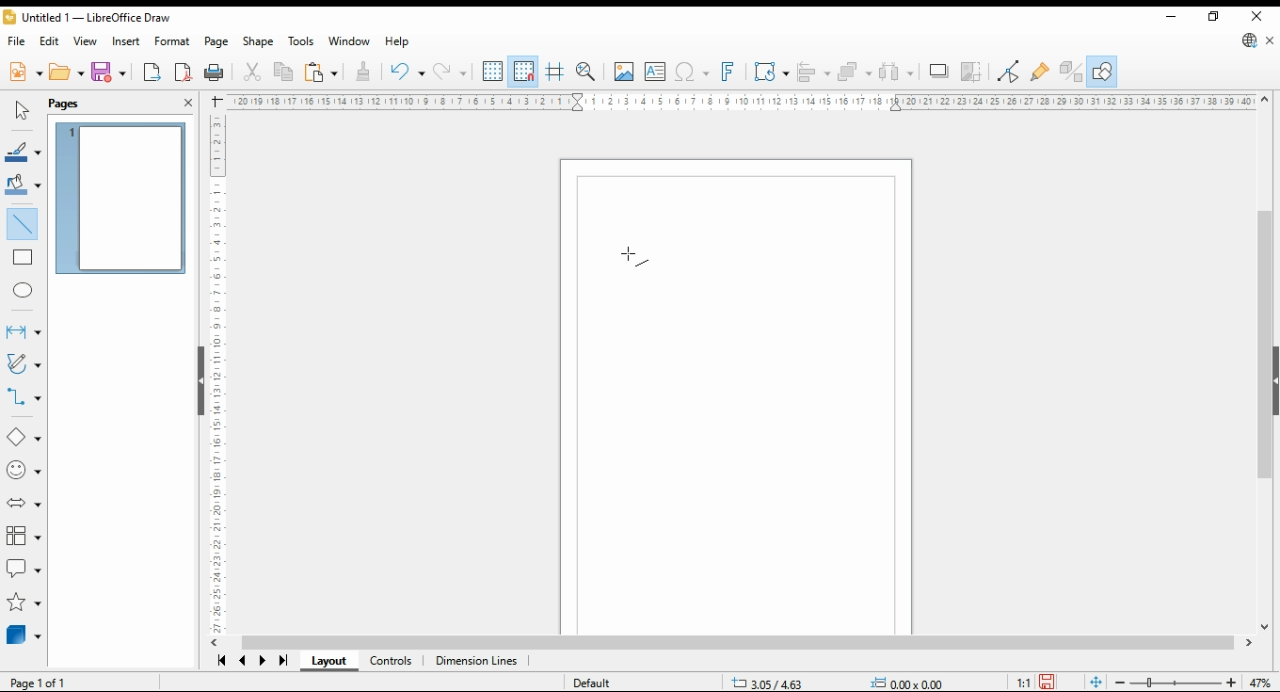 Image resolution: width=1280 pixels, height=692 pixels. What do you see at coordinates (602, 682) in the screenshot?
I see `default` at bounding box center [602, 682].